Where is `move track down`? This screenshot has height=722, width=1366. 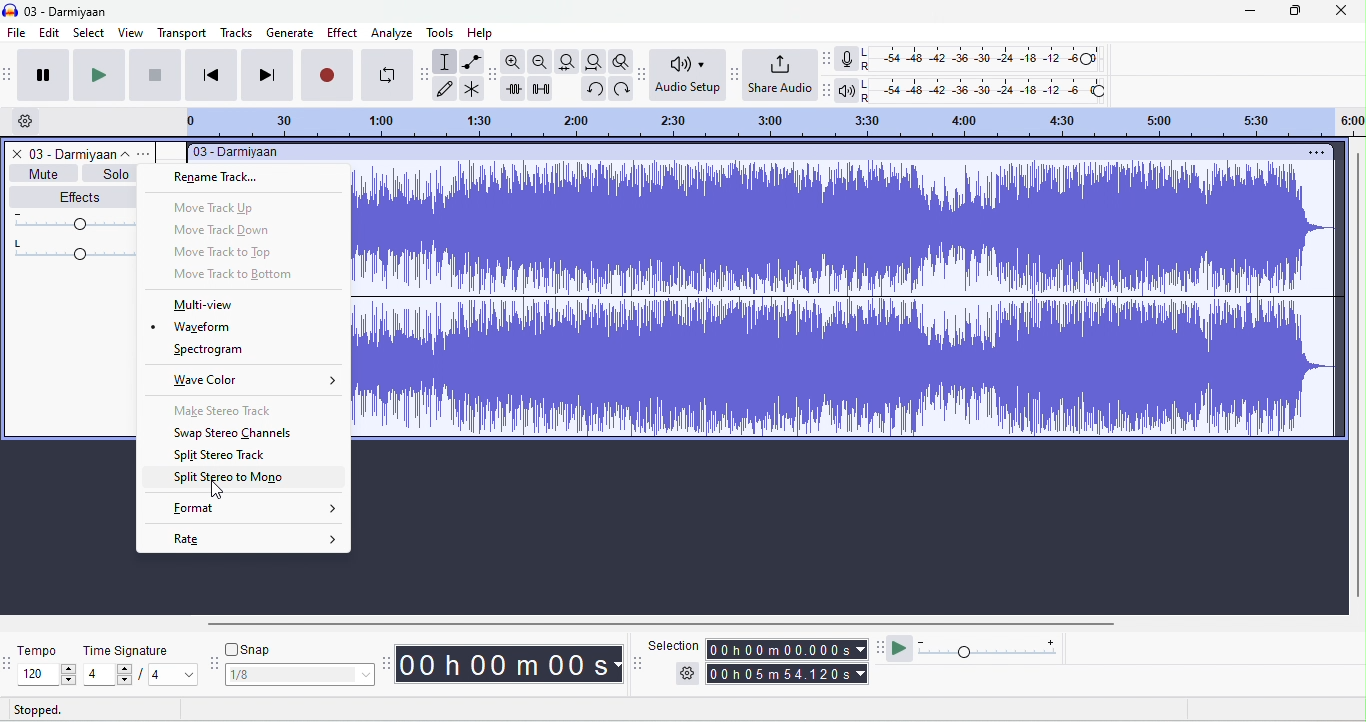 move track down is located at coordinates (222, 230).